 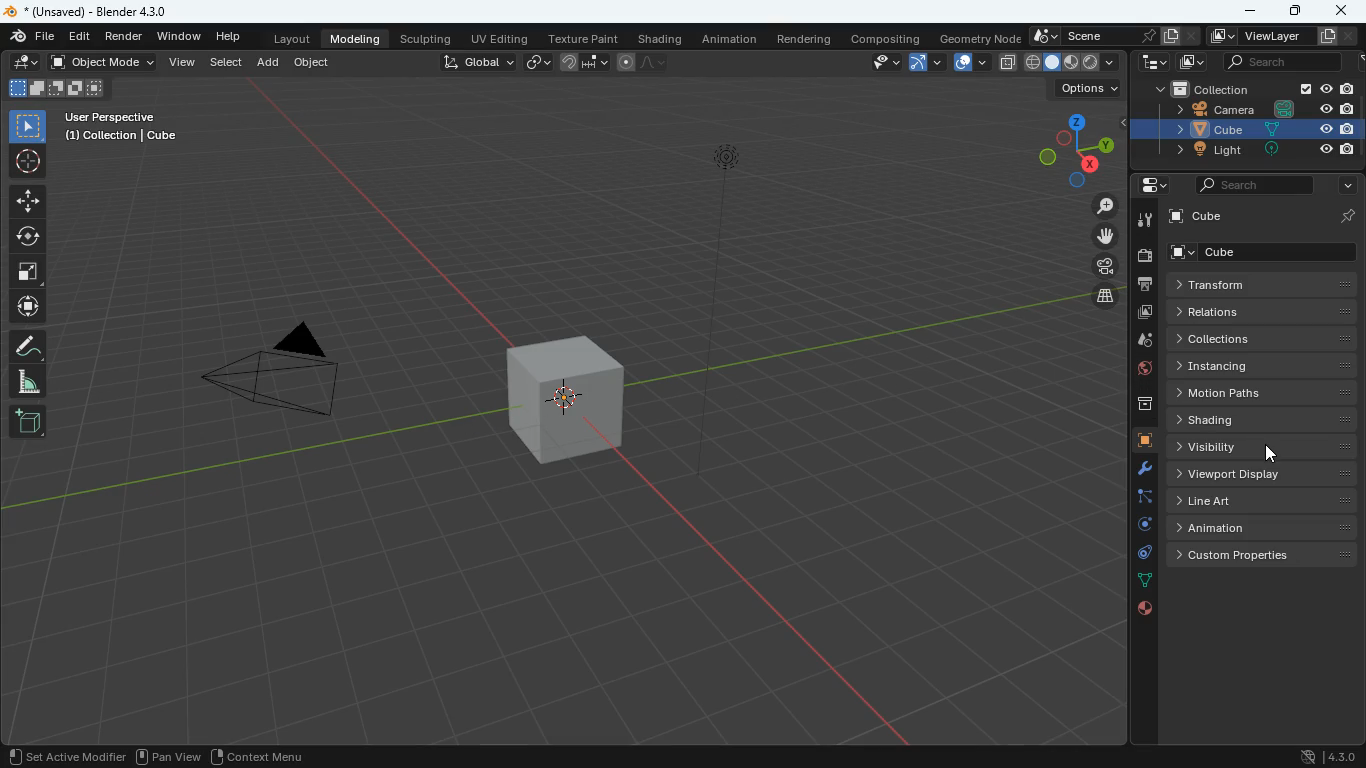 I want to click on maximize, so click(x=1293, y=11).